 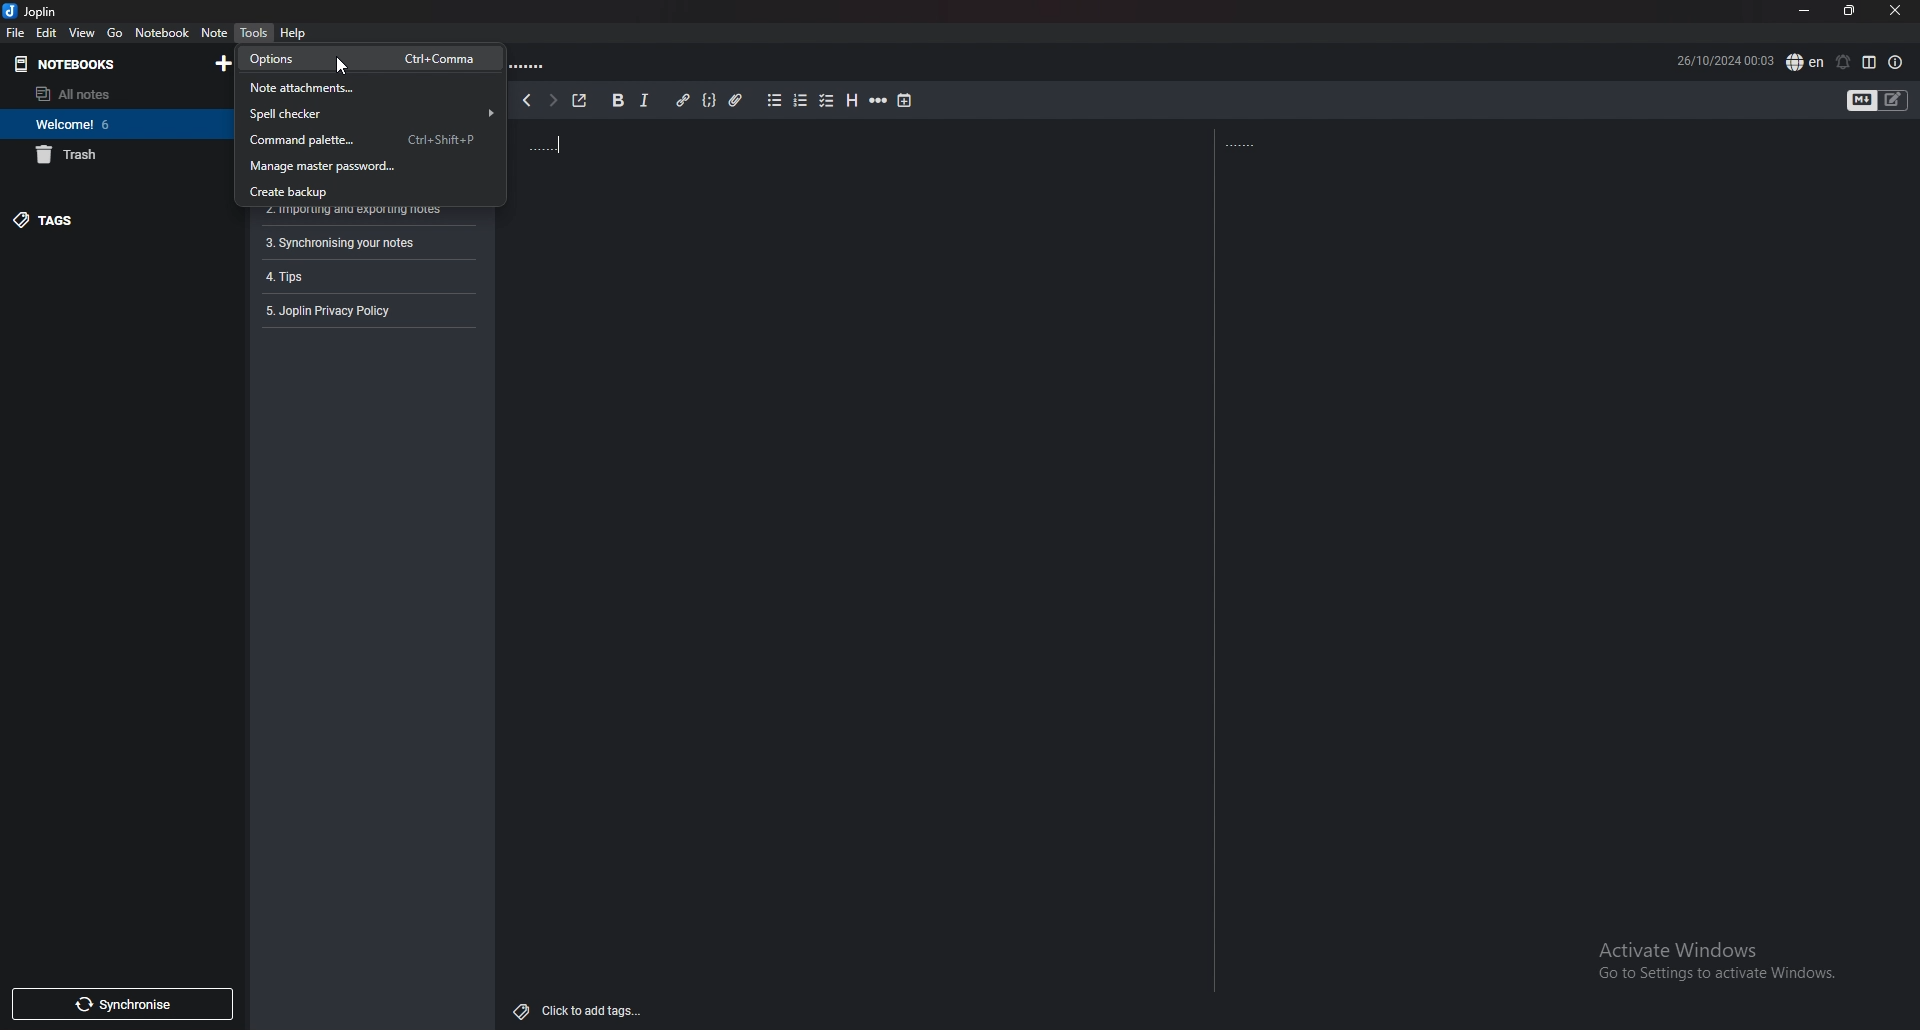 I want to click on Create backup, so click(x=365, y=191).